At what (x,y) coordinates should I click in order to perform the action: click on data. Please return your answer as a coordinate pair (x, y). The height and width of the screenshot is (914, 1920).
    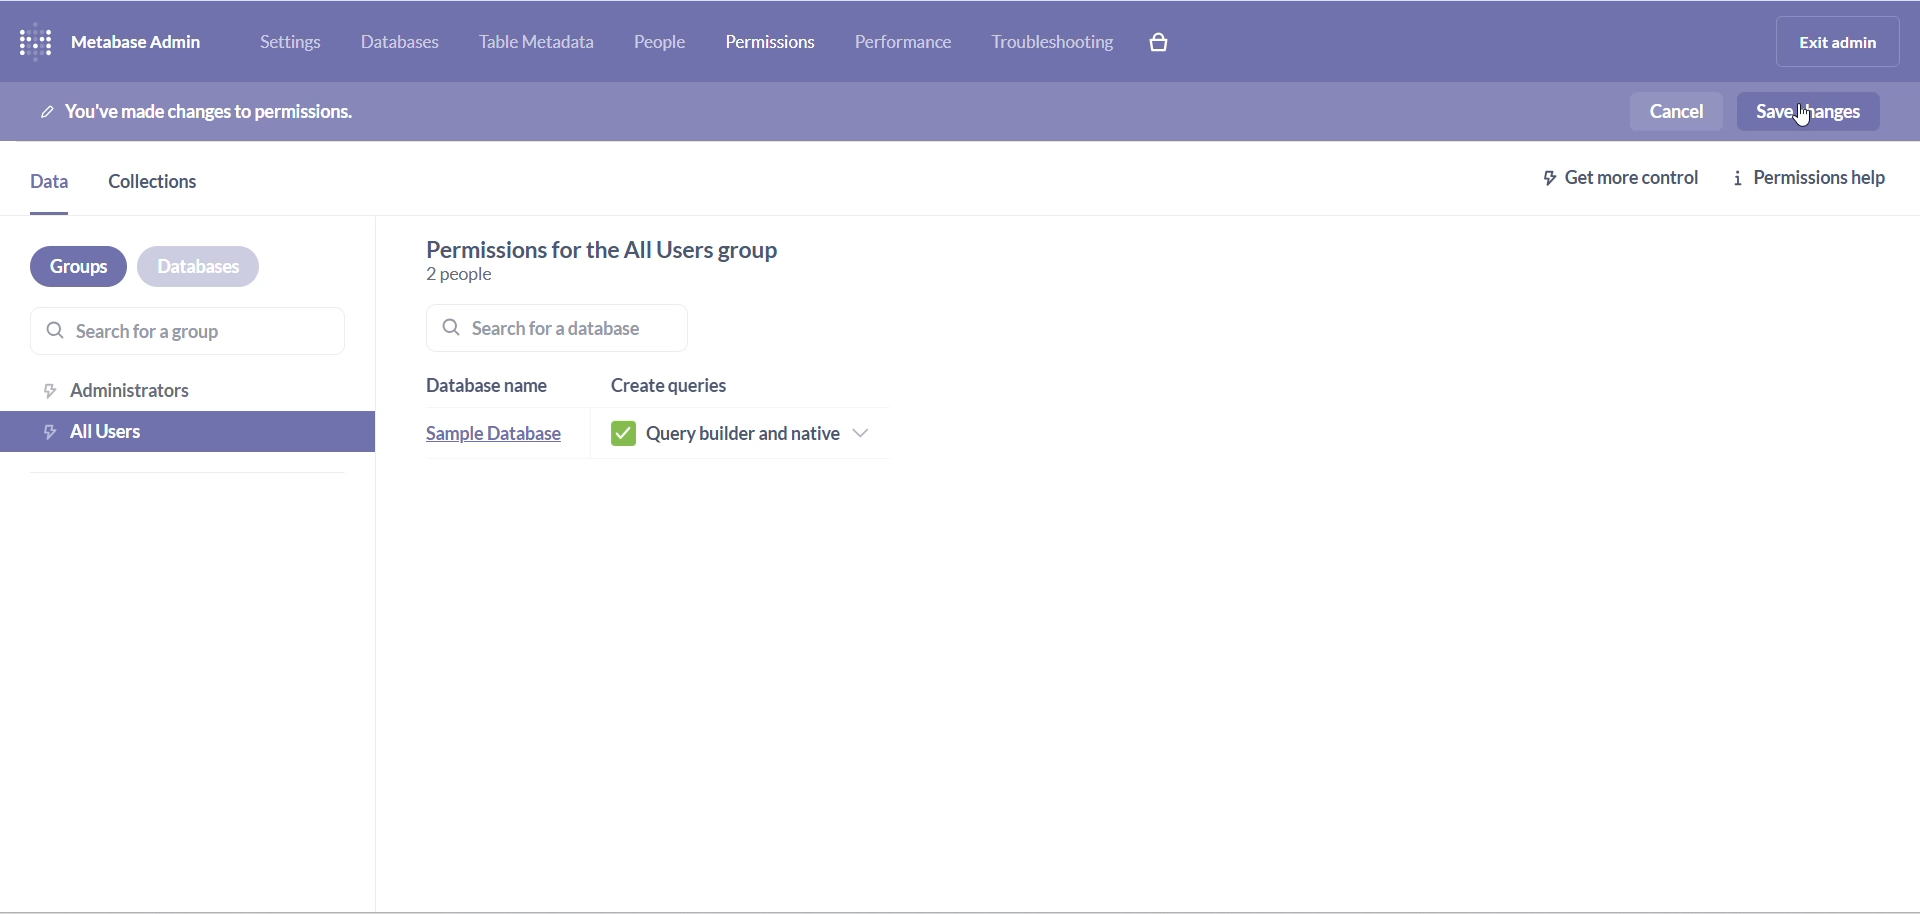
    Looking at the image, I should click on (51, 186).